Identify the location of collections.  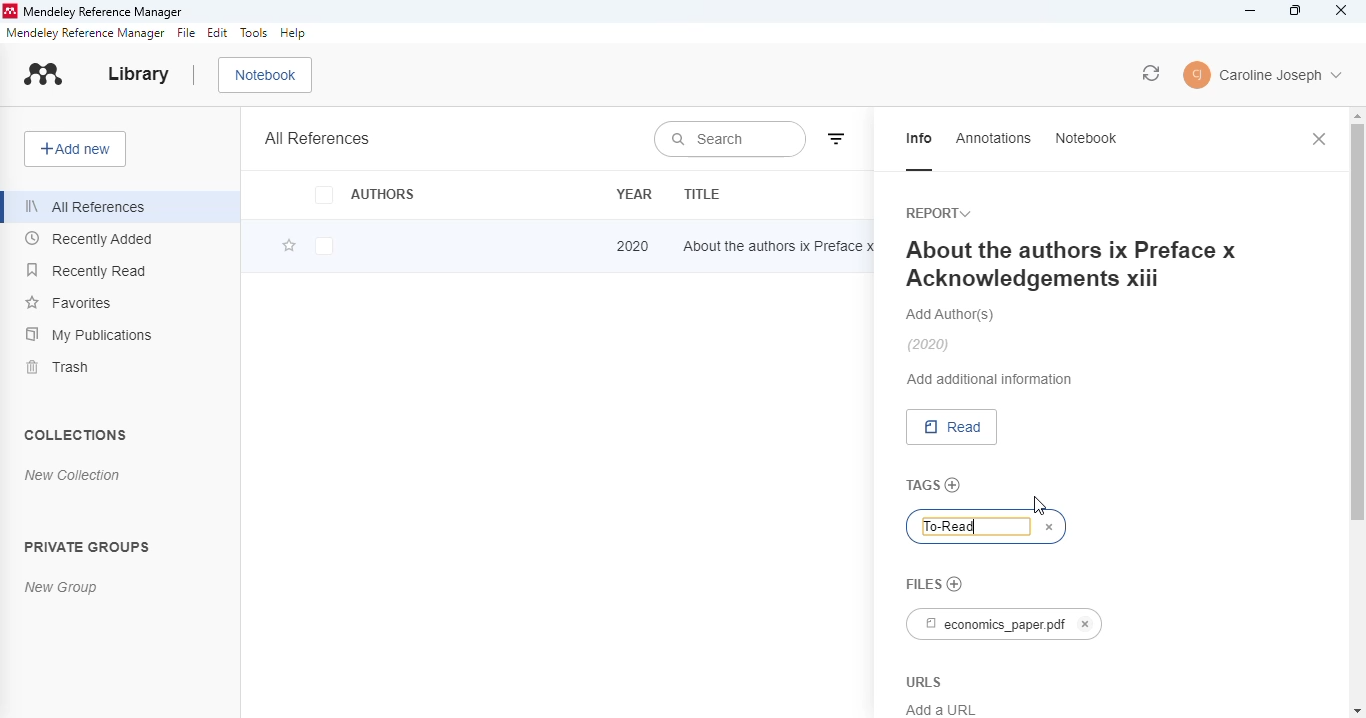
(74, 434).